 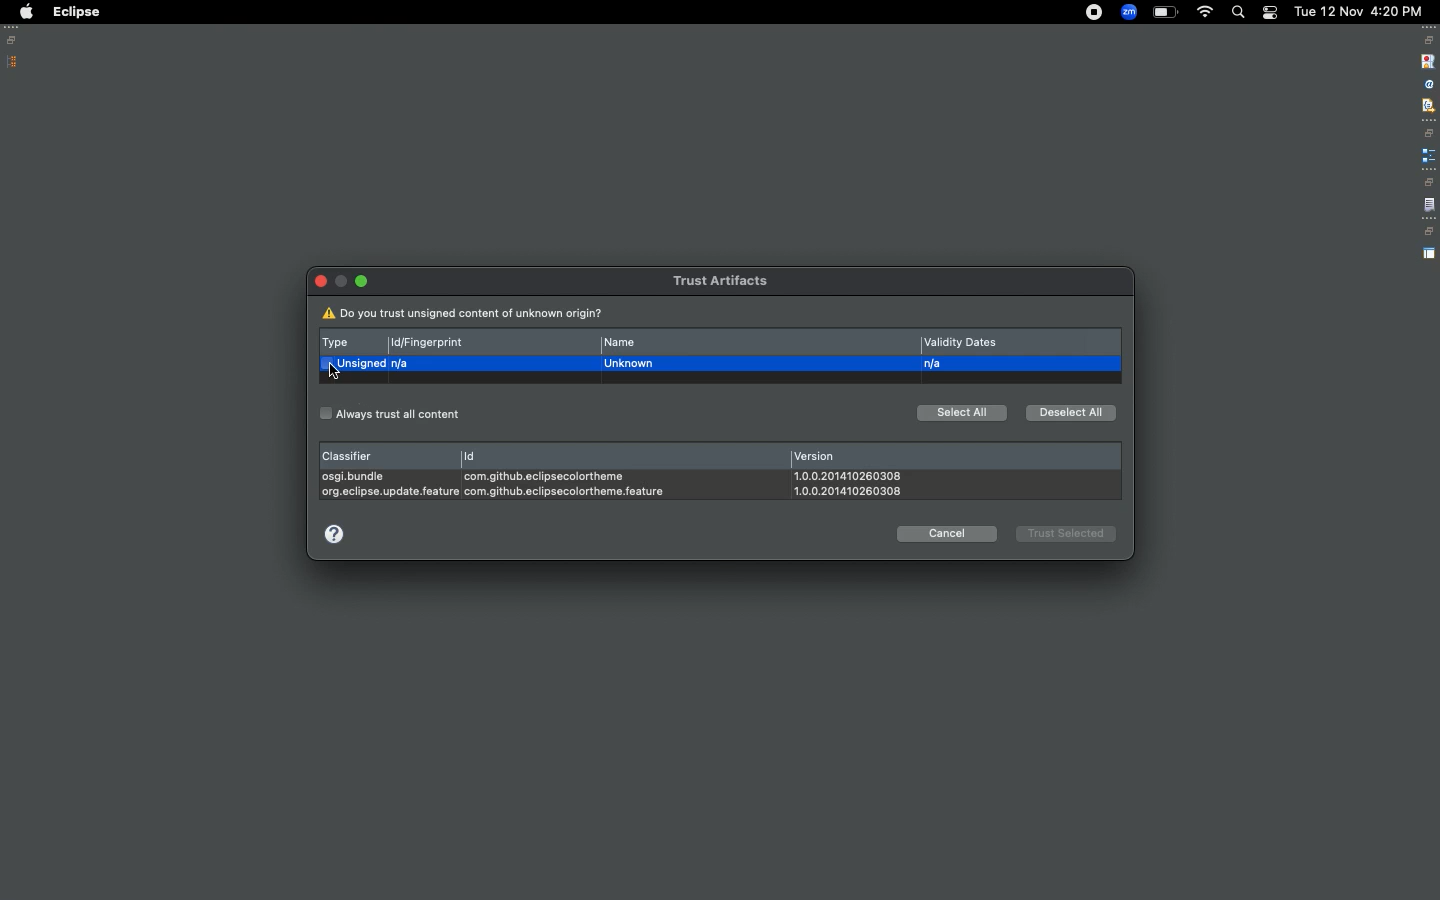 I want to click on unassigned n/a, so click(x=368, y=364).